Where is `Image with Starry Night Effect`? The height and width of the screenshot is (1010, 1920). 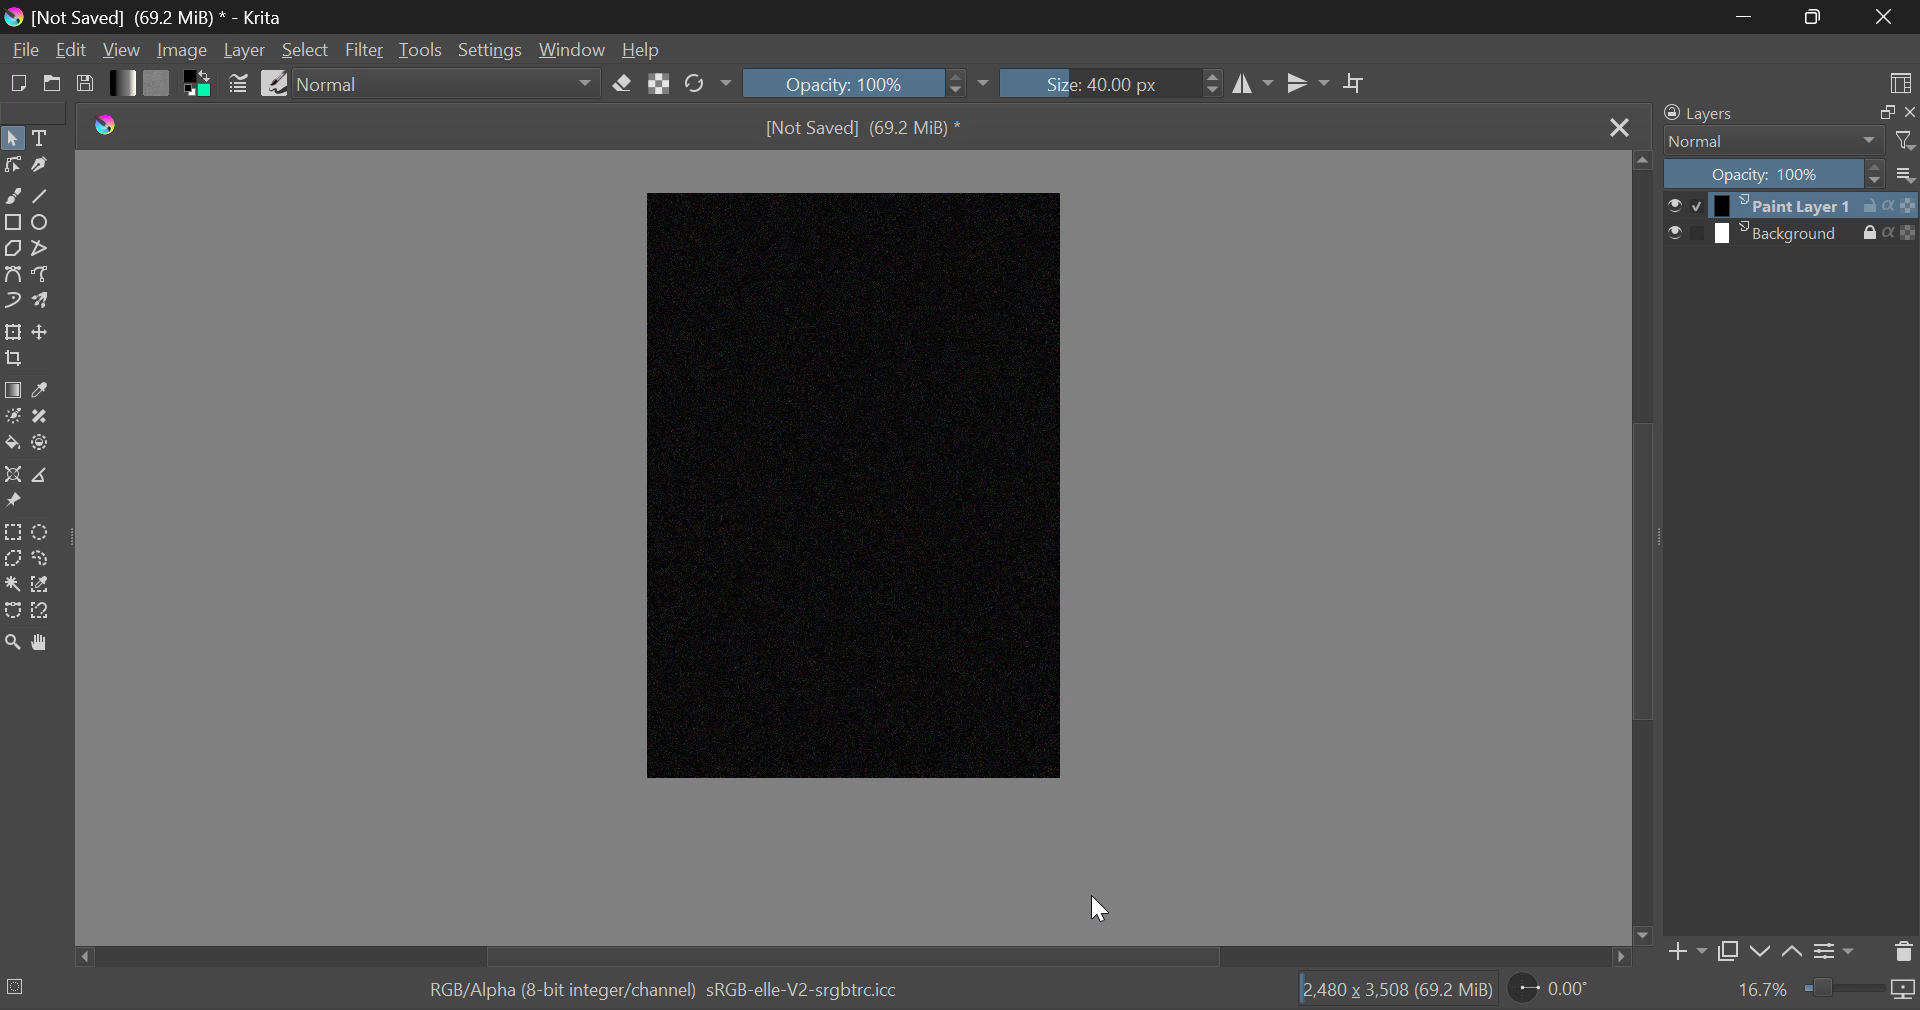 Image with Starry Night Effect is located at coordinates (857, 486).